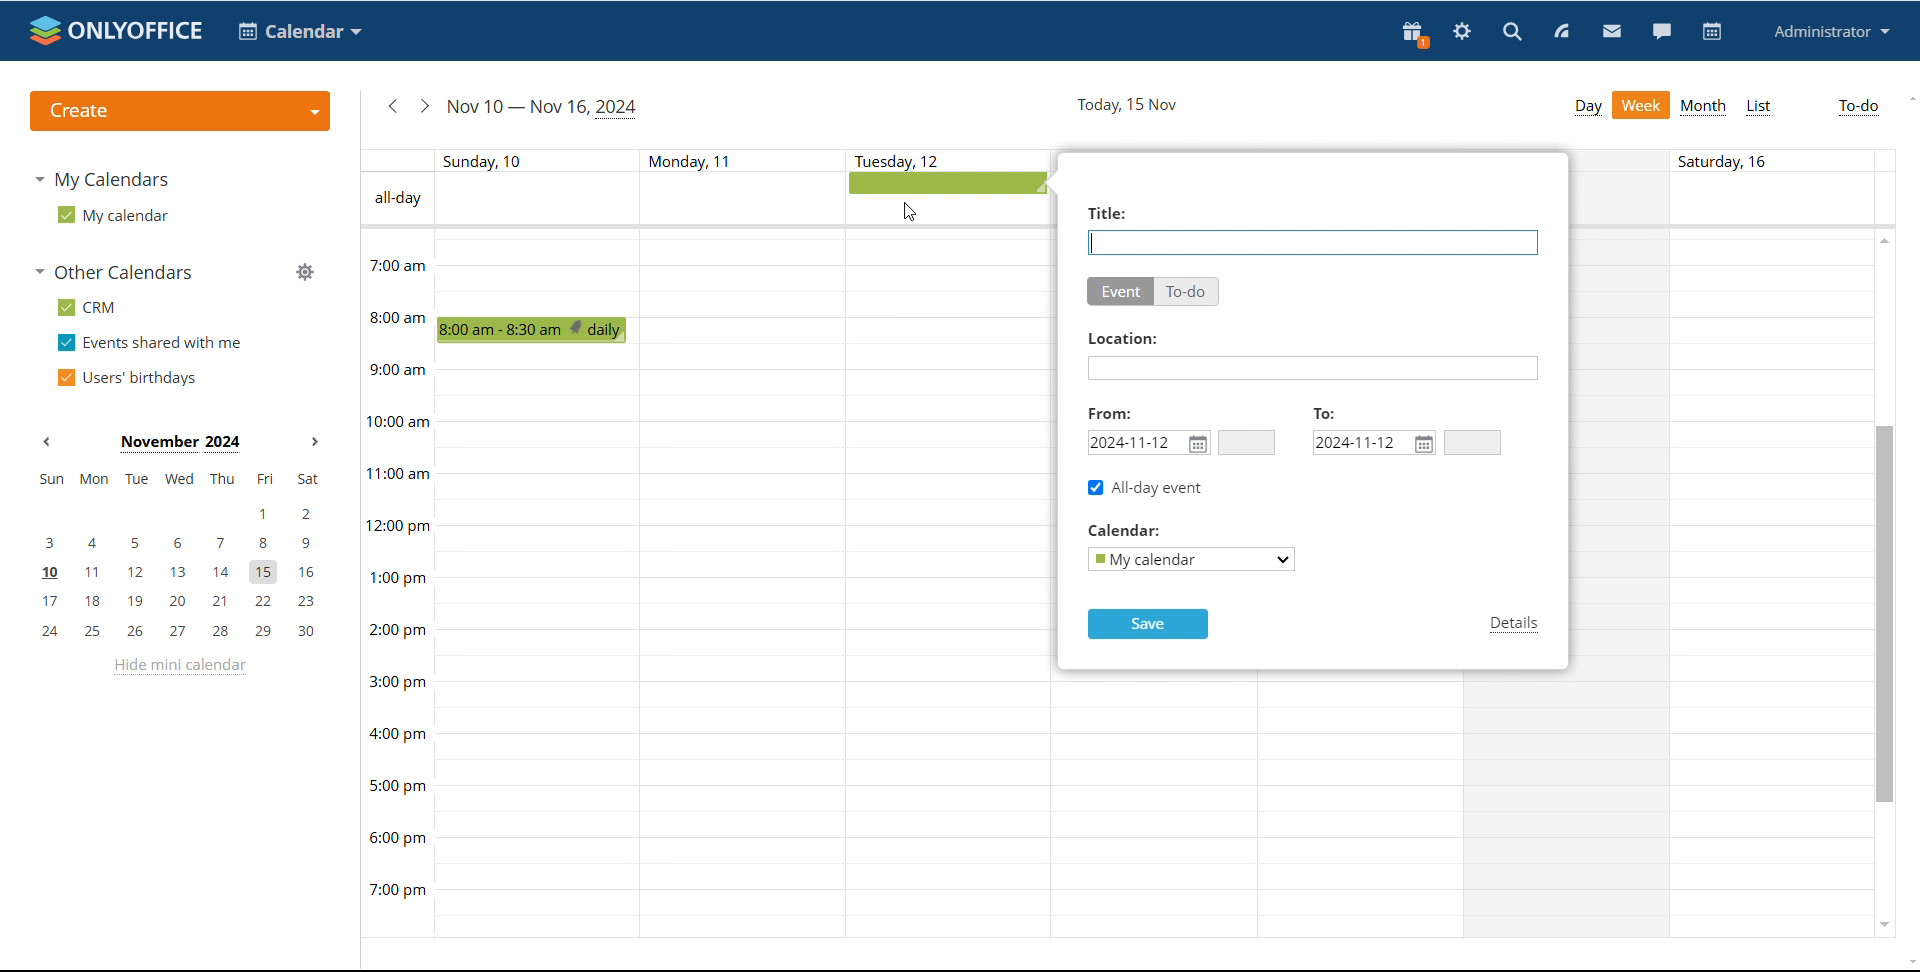 The image size is (1920, 972). I want to click on select application, so click(303, 31).